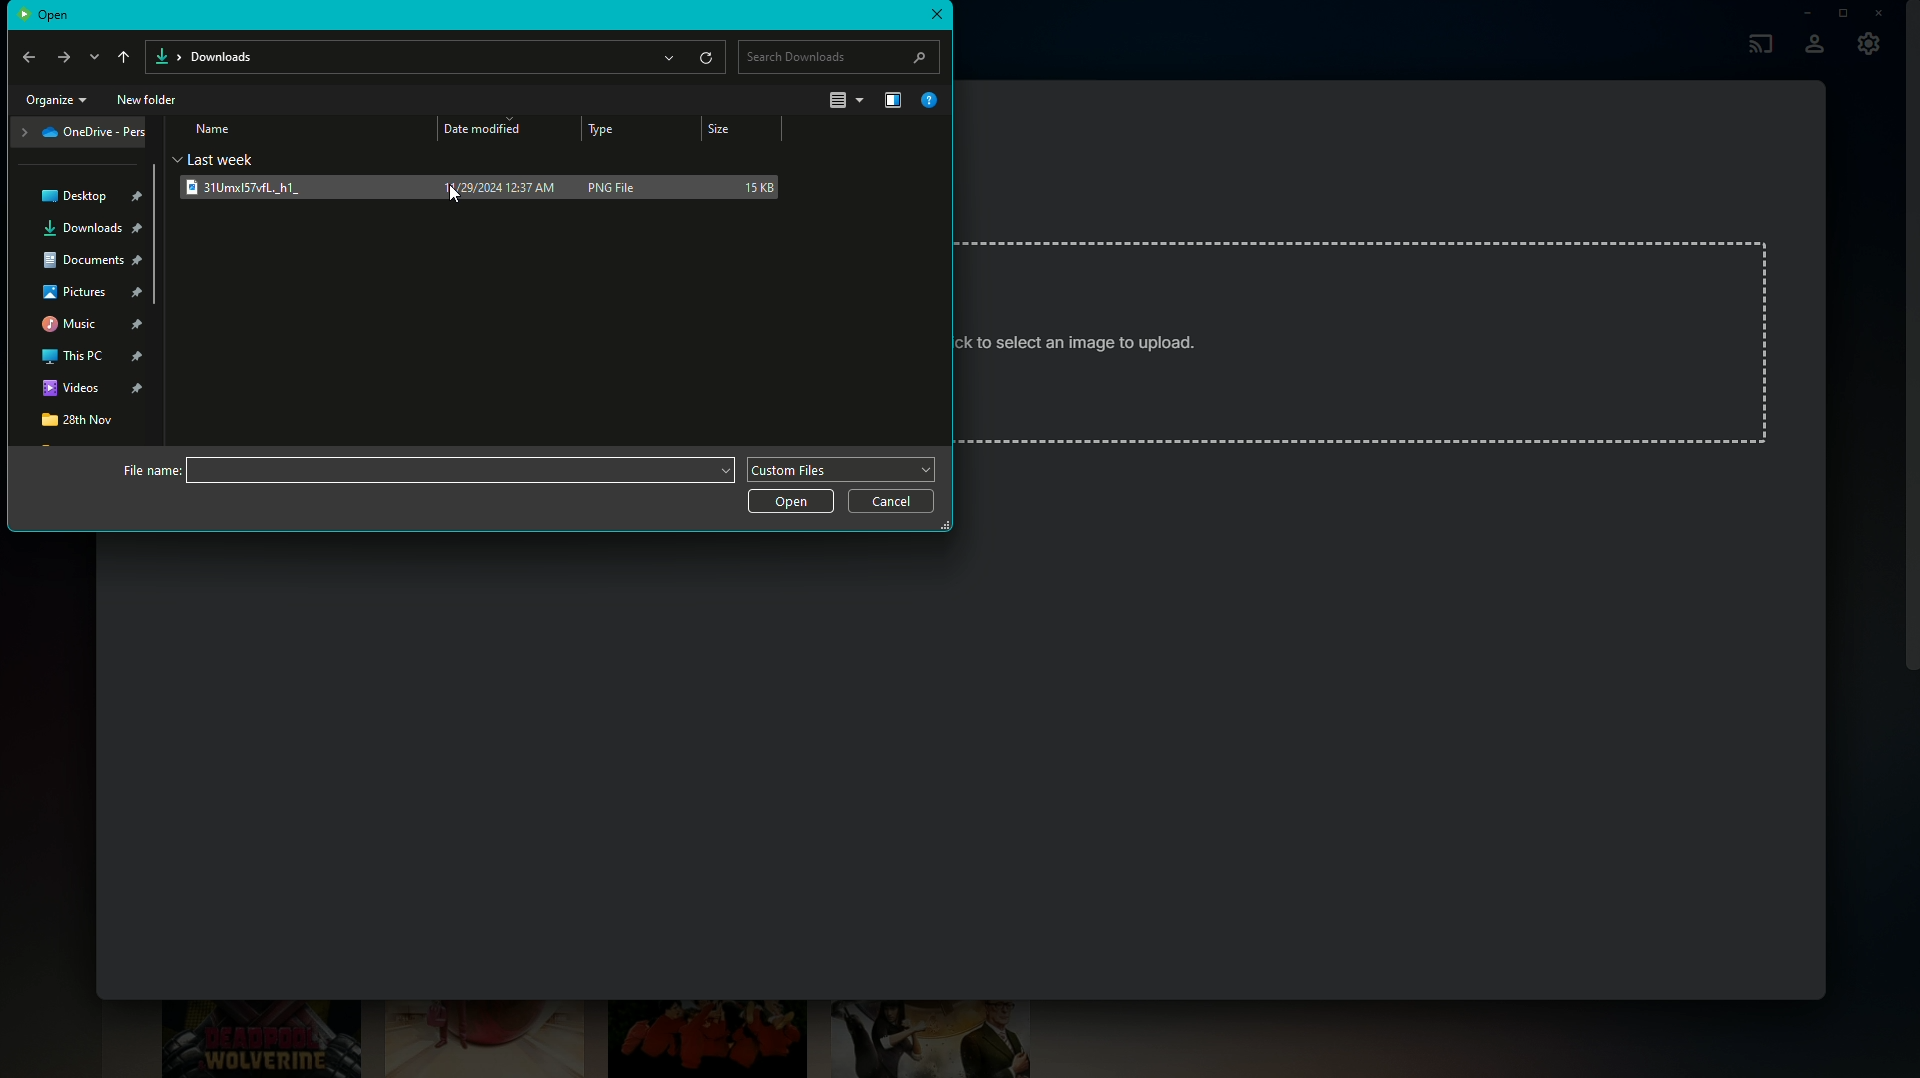 The height and width of the screenshot is (1078, 1920). Describe the element at coordinates (1882, 13) in the screenshot. I see `Close` at that location.